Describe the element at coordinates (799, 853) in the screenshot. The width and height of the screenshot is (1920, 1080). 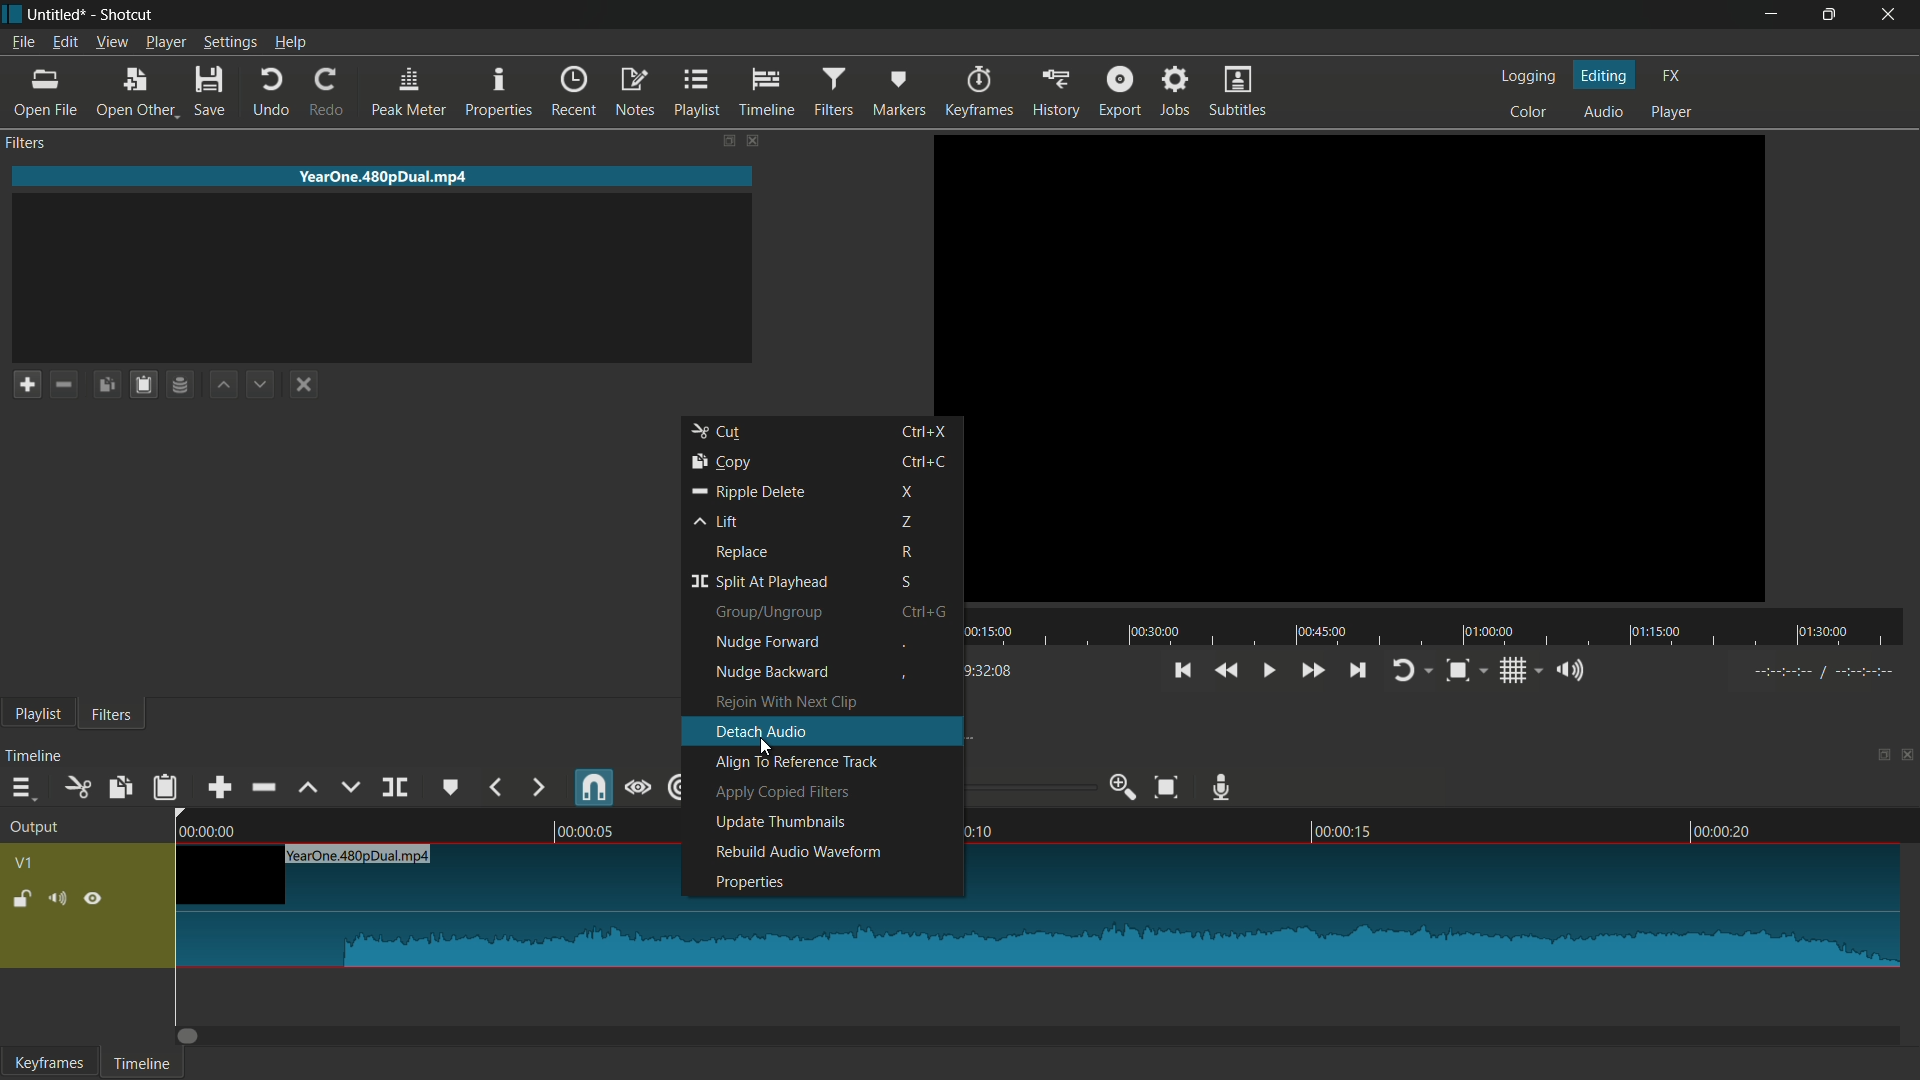
I see `rebuild audio waveform` at that location.